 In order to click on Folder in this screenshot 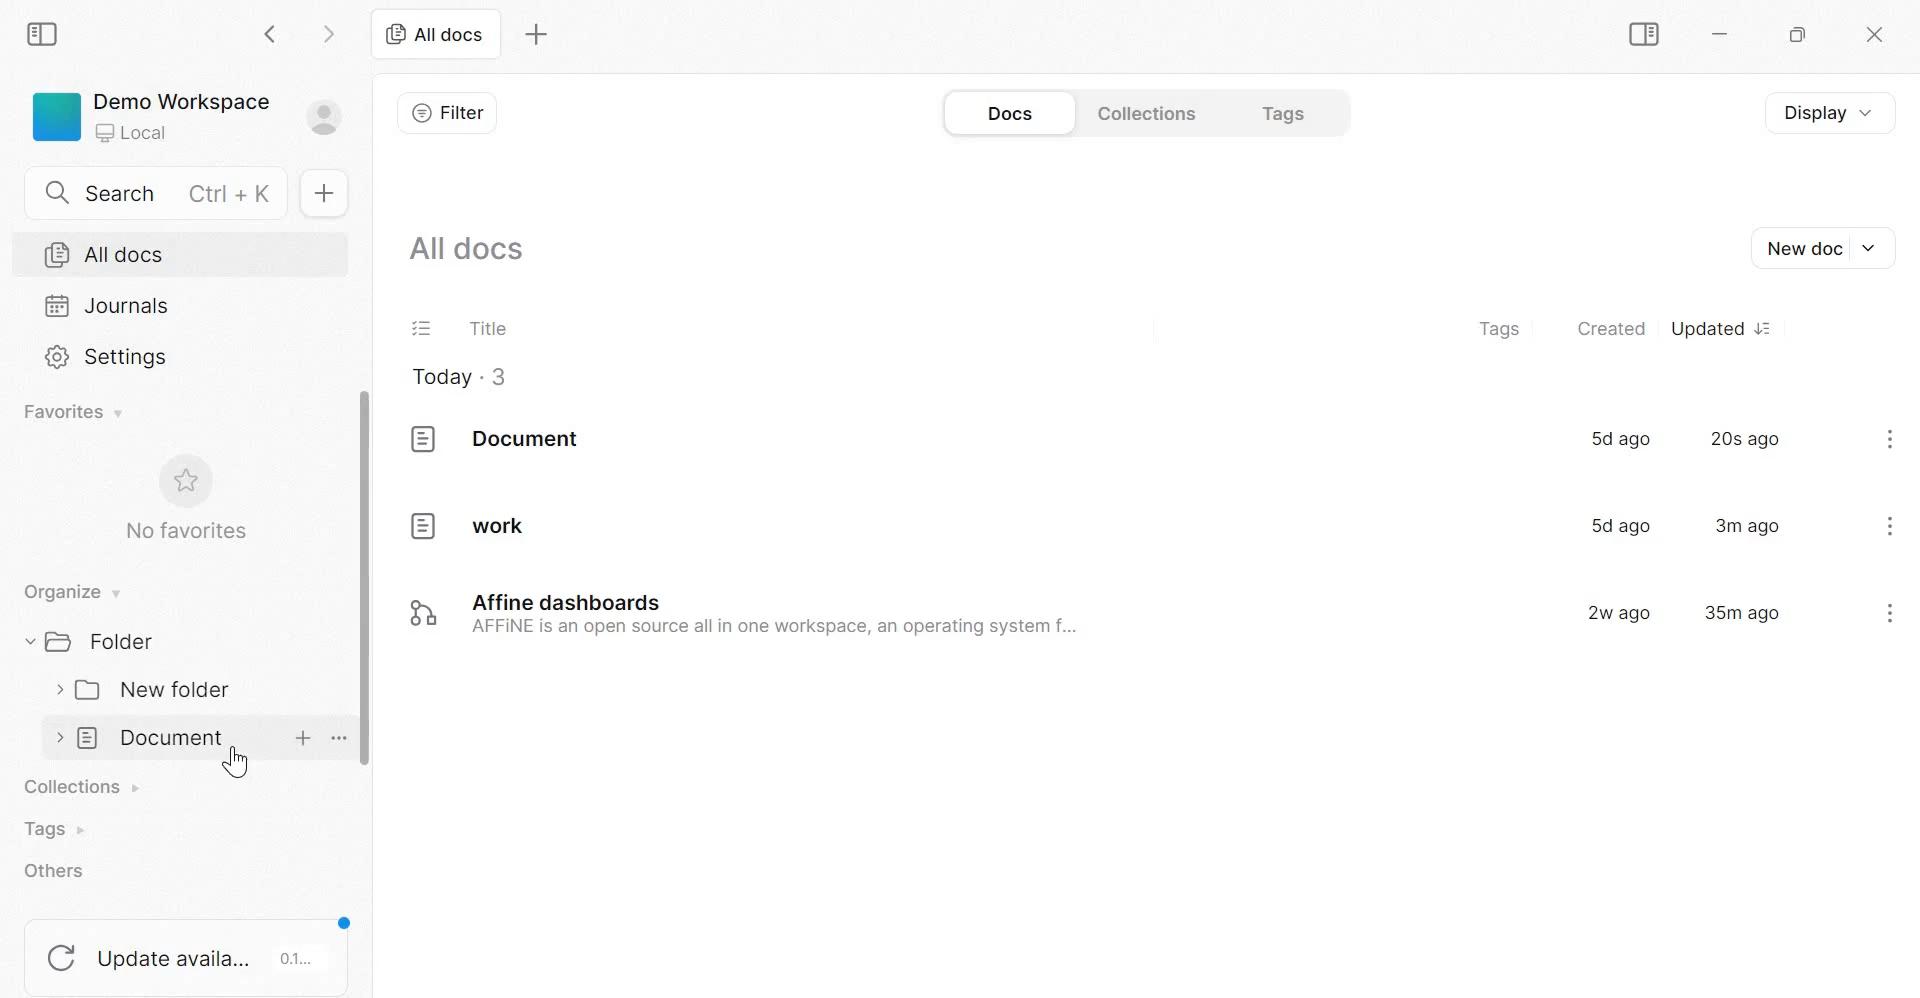, I will do `click(101, 641)`.